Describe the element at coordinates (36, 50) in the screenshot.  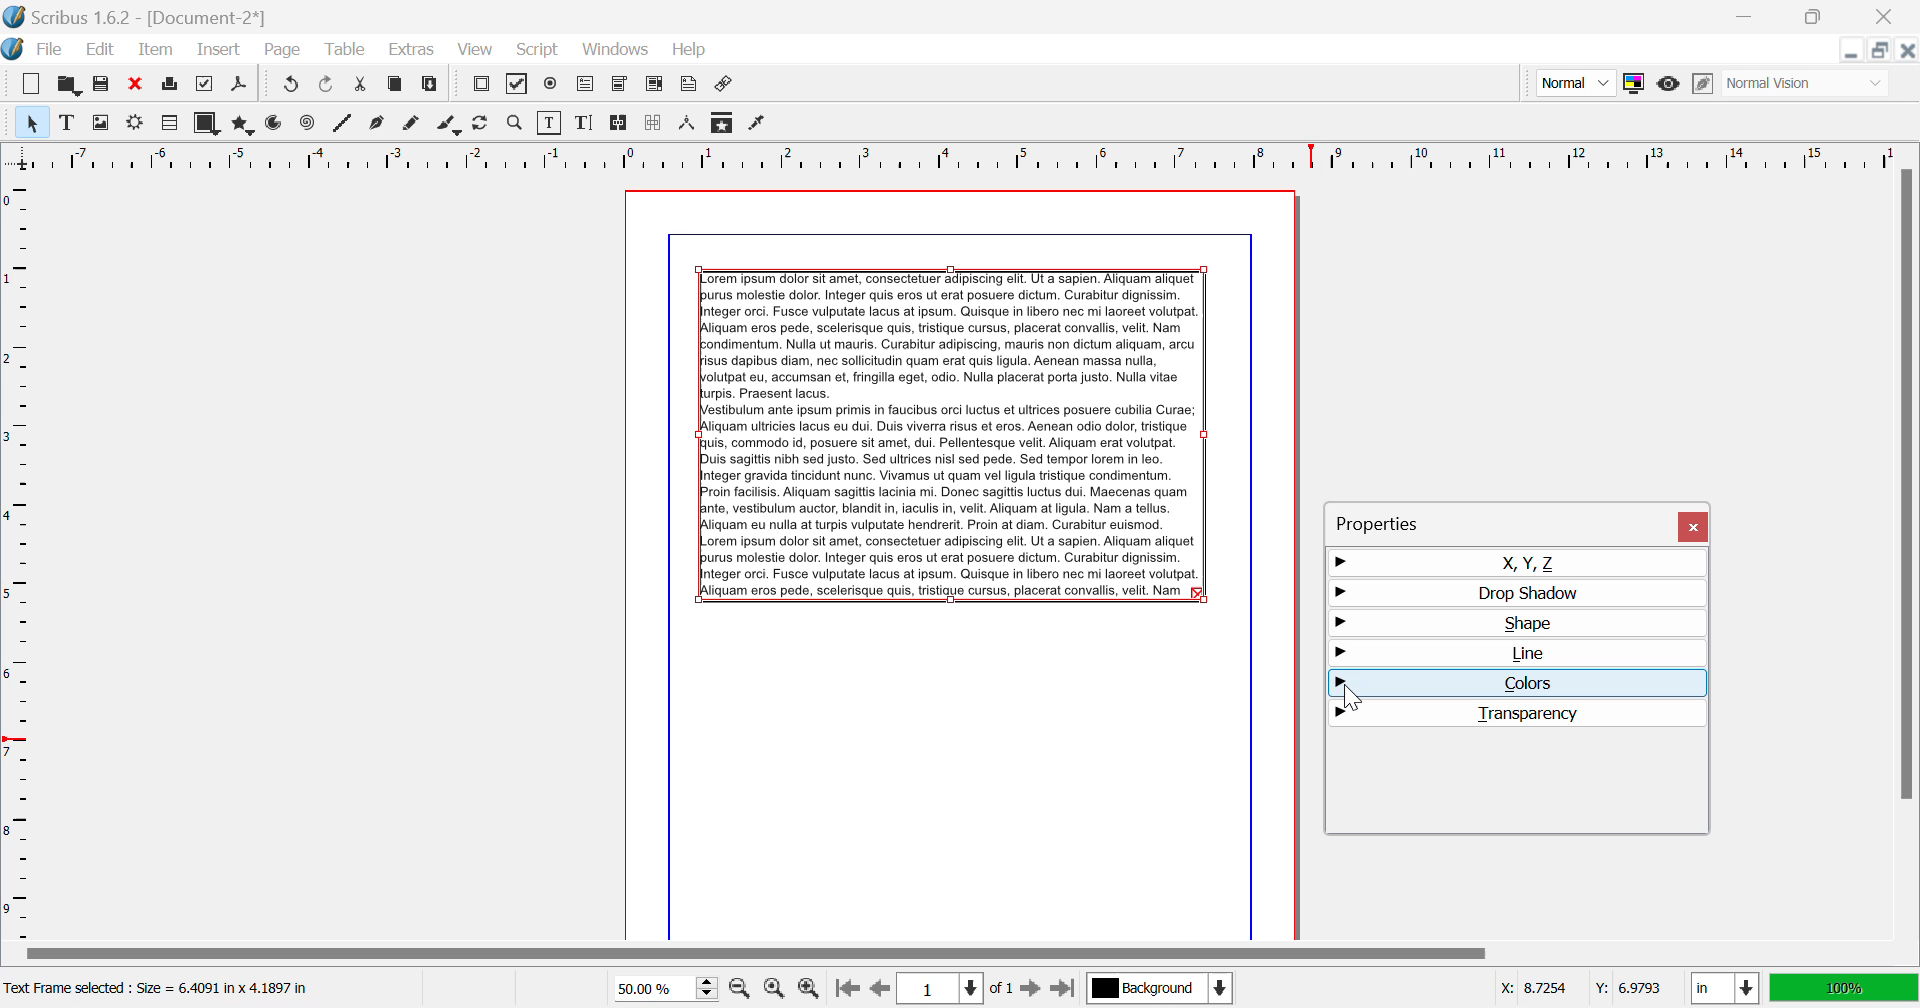
I see `File` at that location.